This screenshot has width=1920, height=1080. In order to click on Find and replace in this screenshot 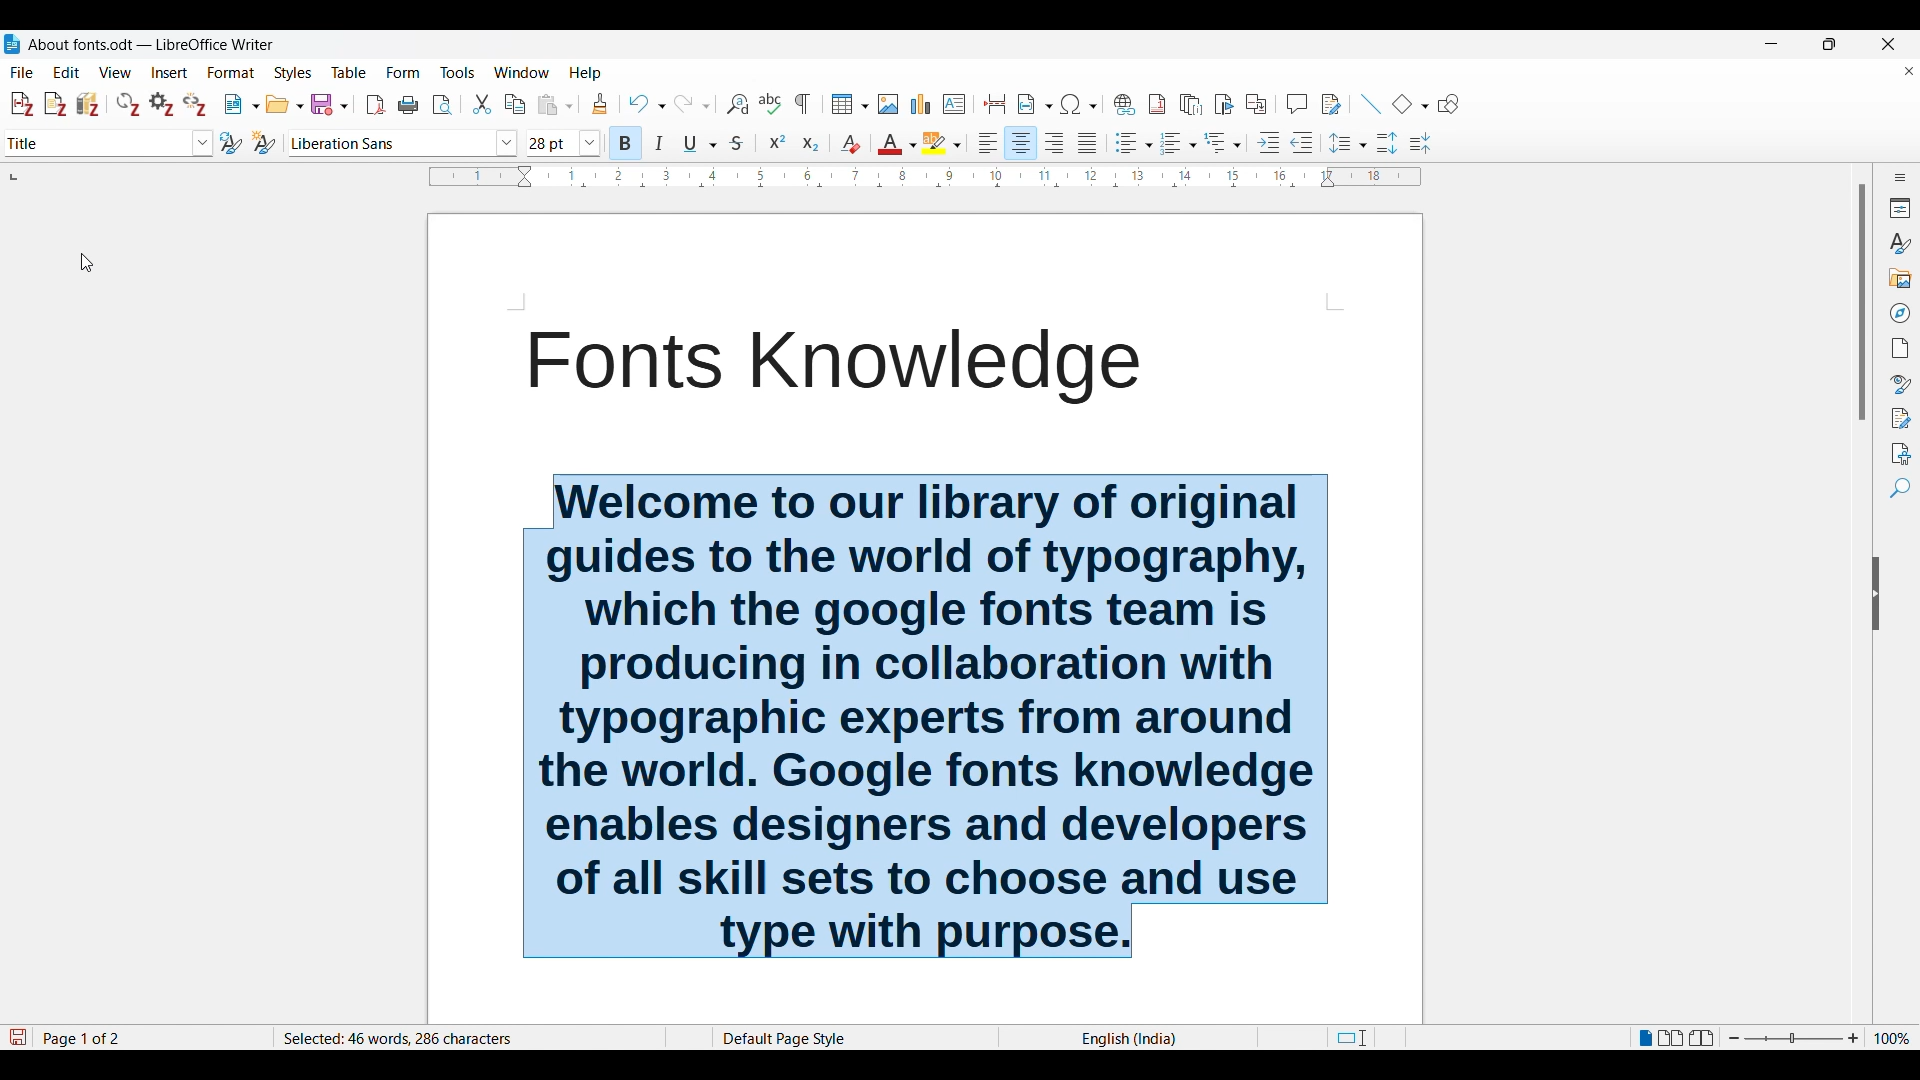, I will do `click(738, 105)`.